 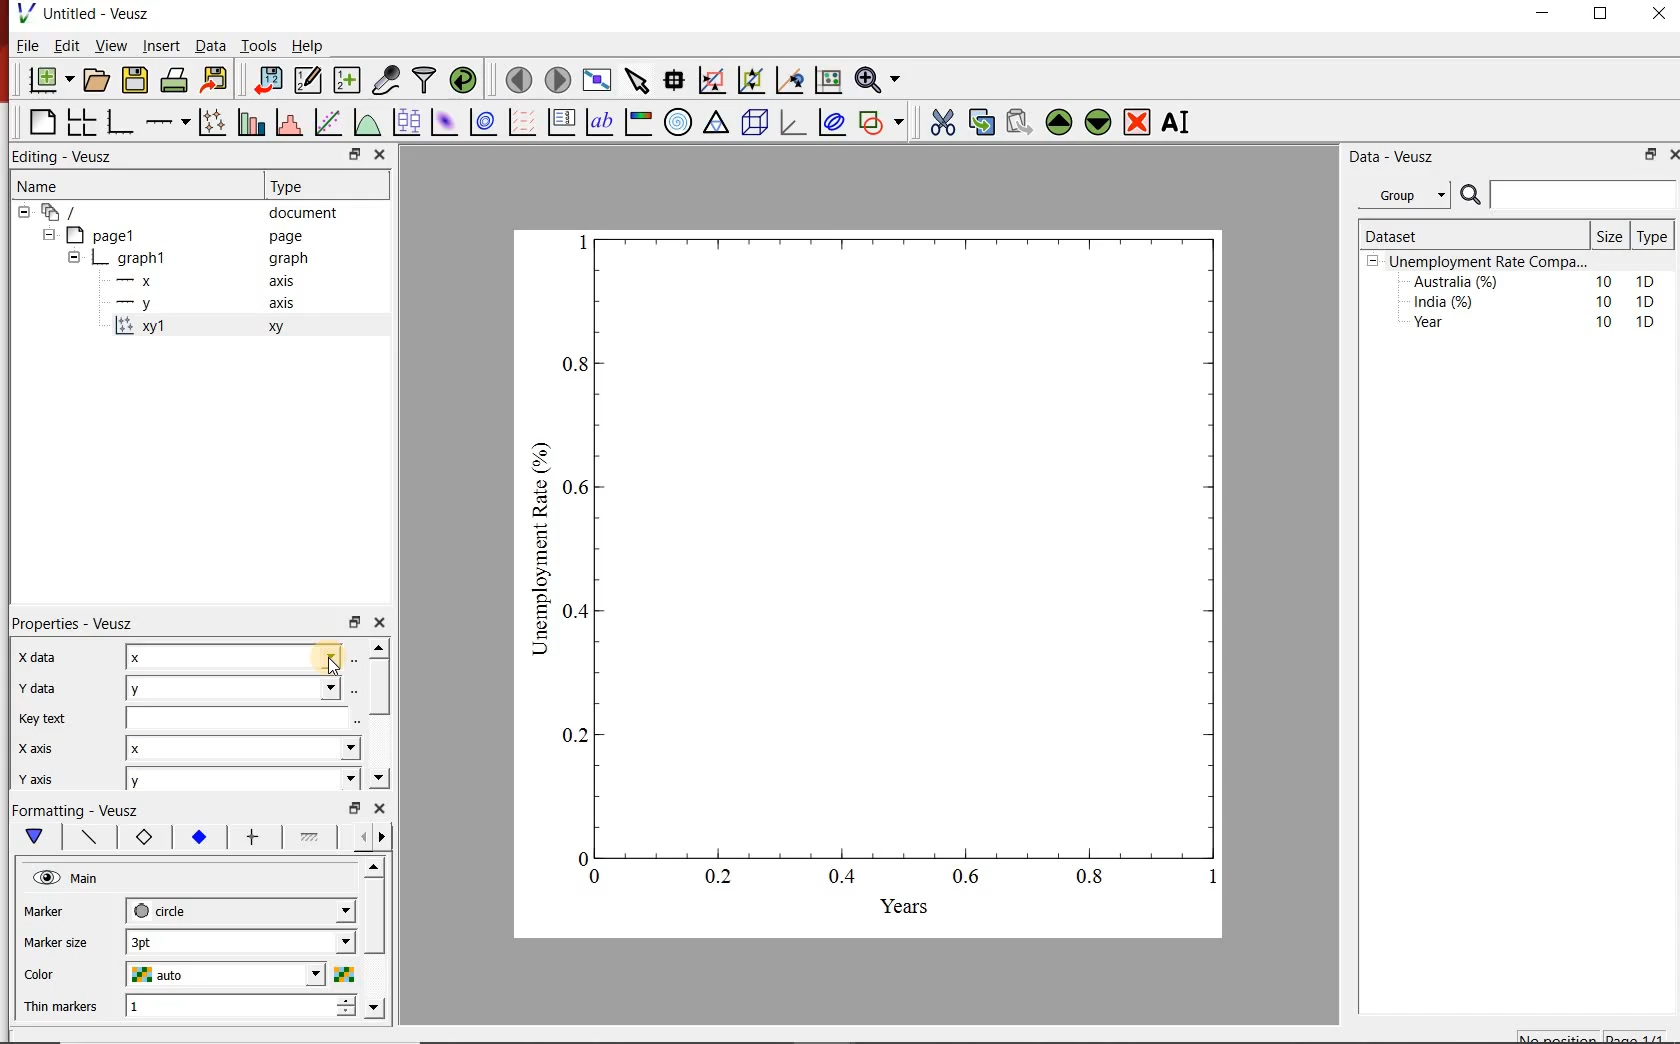 What do you see at coordinates (332, 670) in the screenshot?
I see `cursor` at bounding box center [332, 670].